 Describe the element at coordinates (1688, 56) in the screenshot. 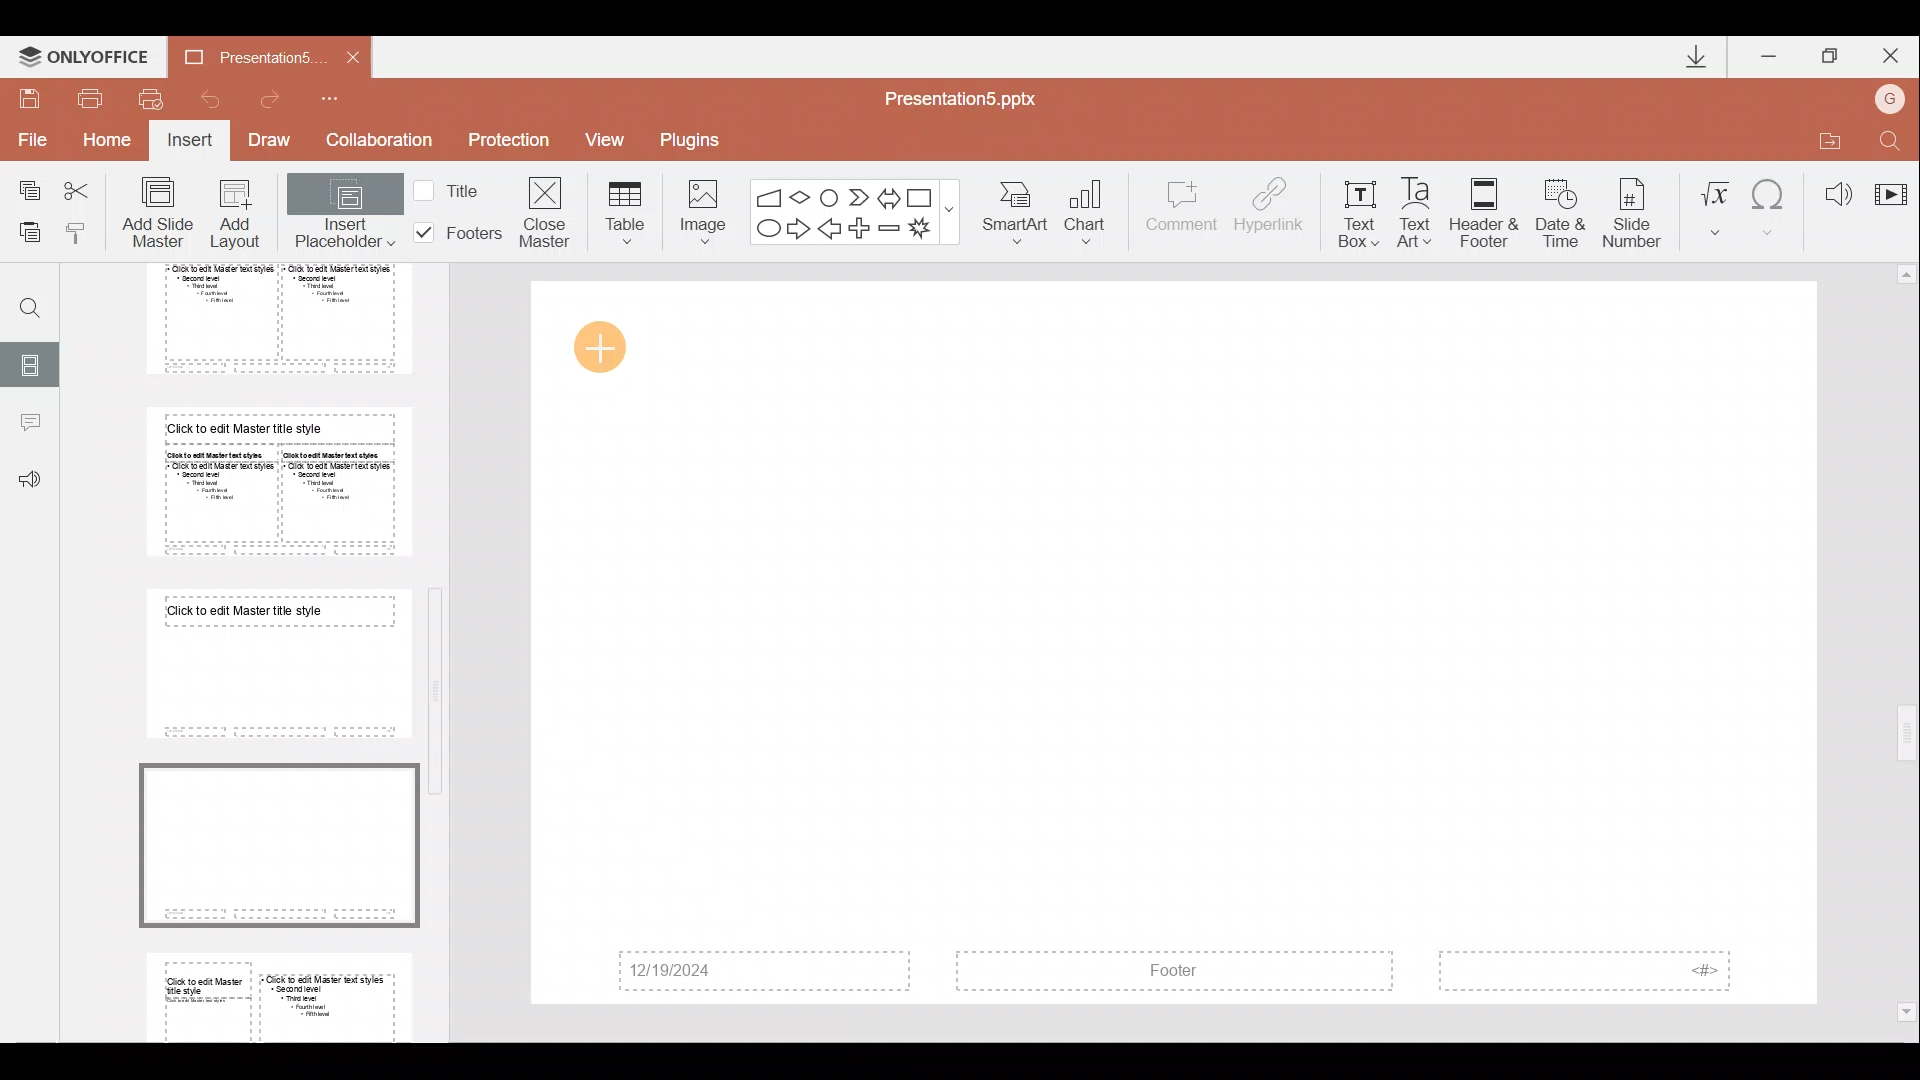

I see `Downloads` at that location.